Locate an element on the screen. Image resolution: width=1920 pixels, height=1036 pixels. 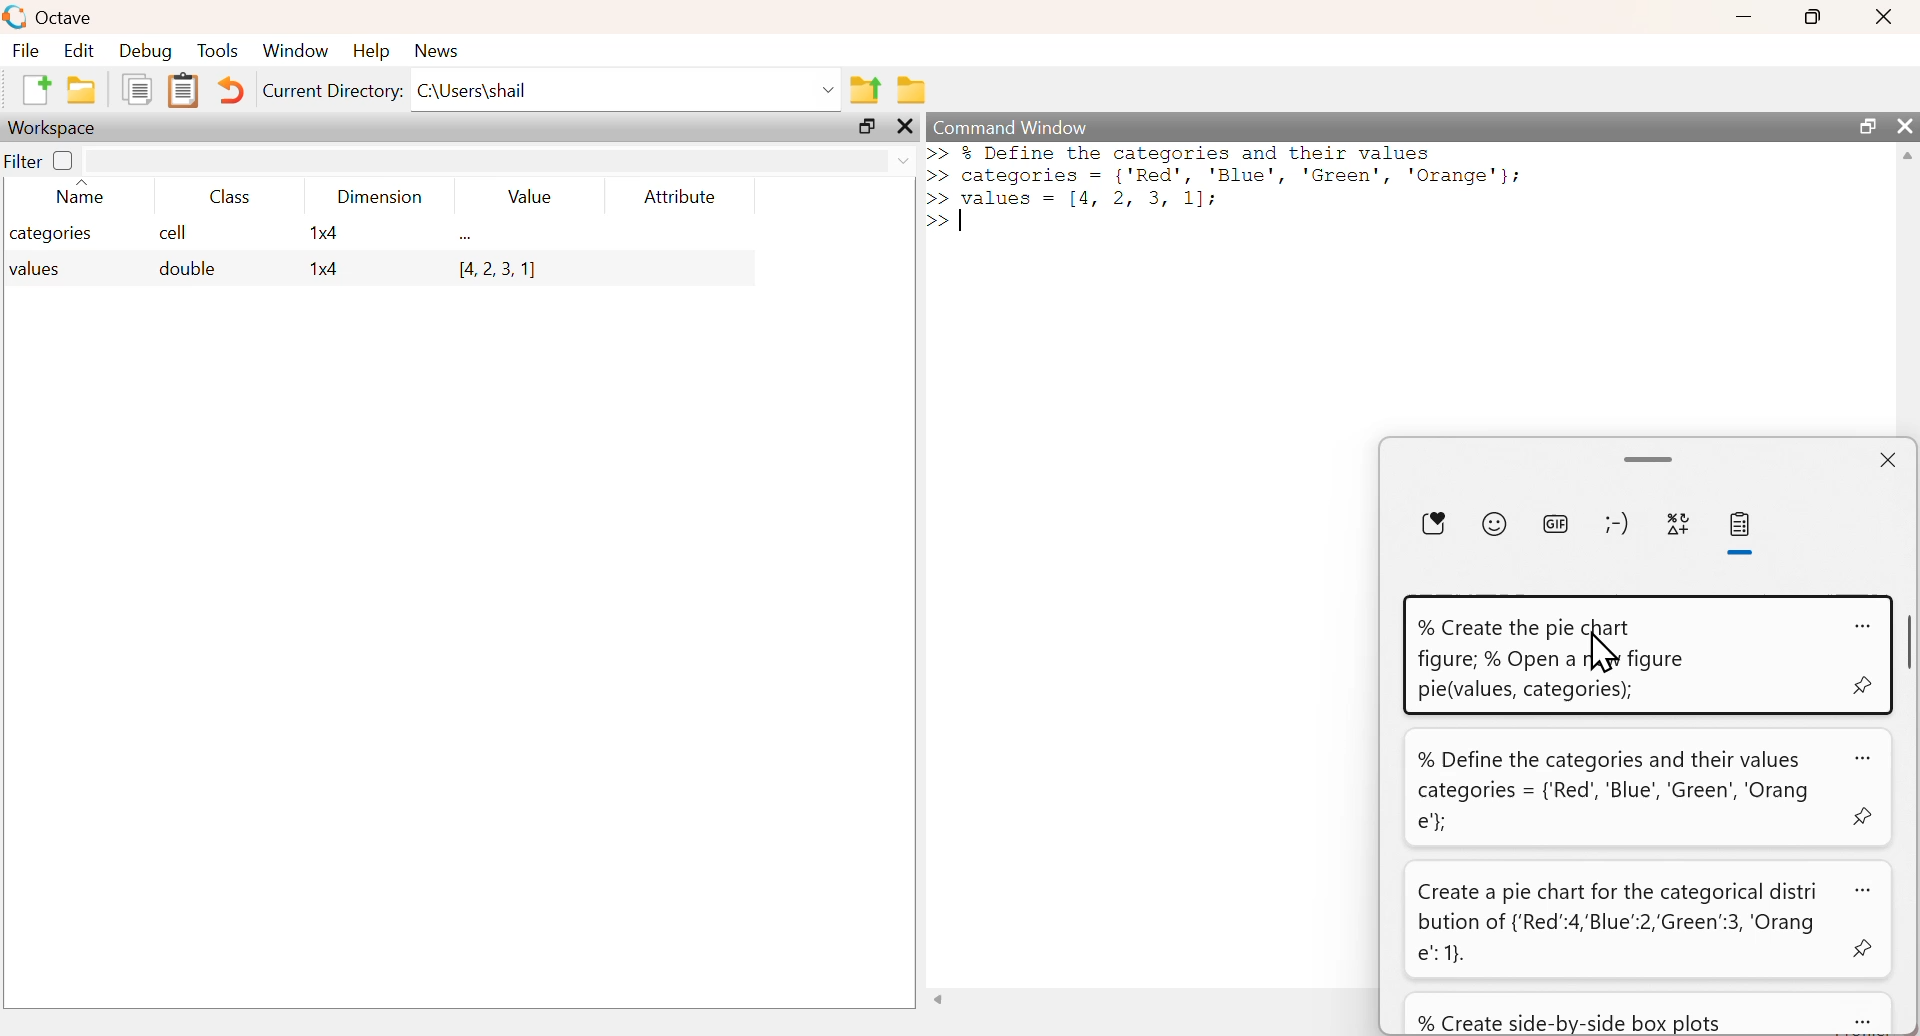
more options is located at coordinates (1864, 890).